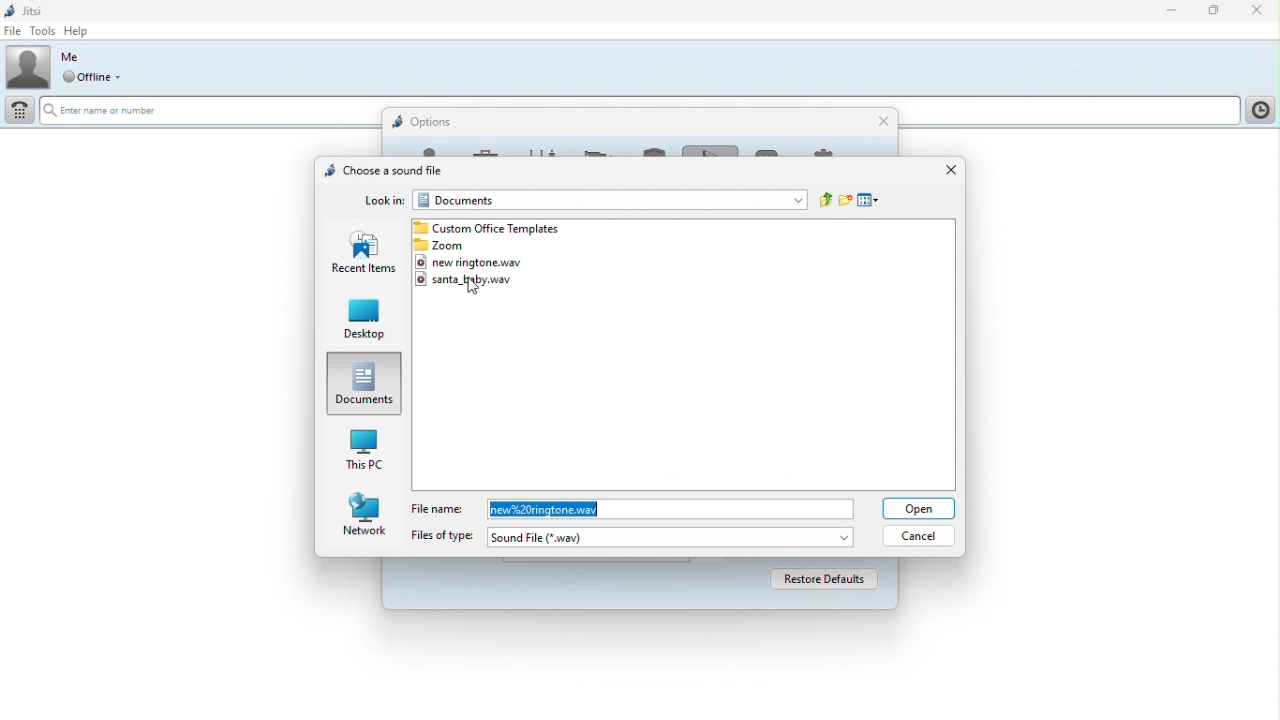  What do you see at coordinates (385, 201) in the screenshot?
I see `Look in` at bounding box center [385, 201].